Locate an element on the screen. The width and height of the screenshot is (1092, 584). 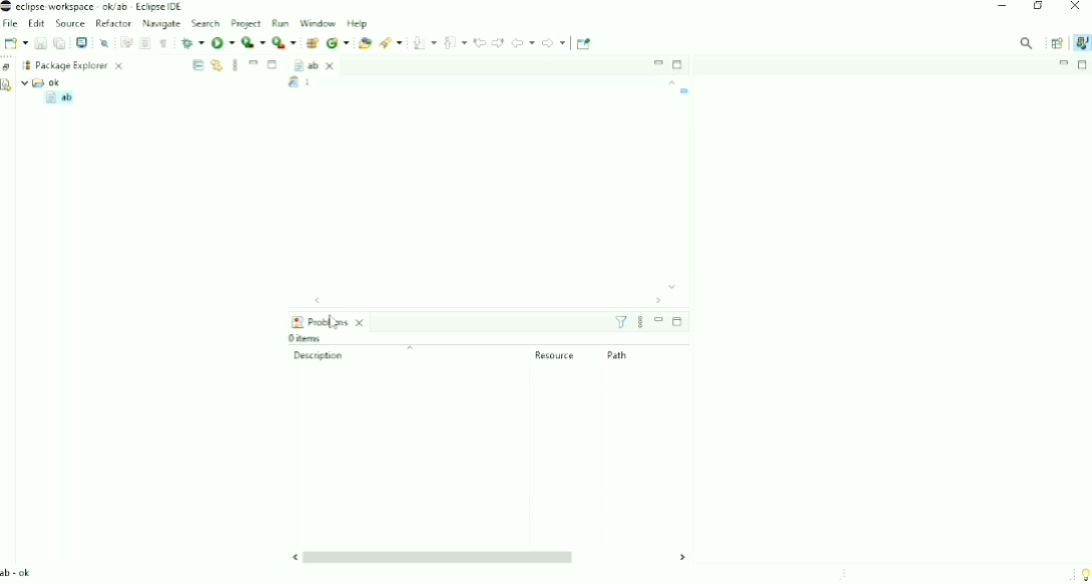
Project is located at coordinates (245, 23).